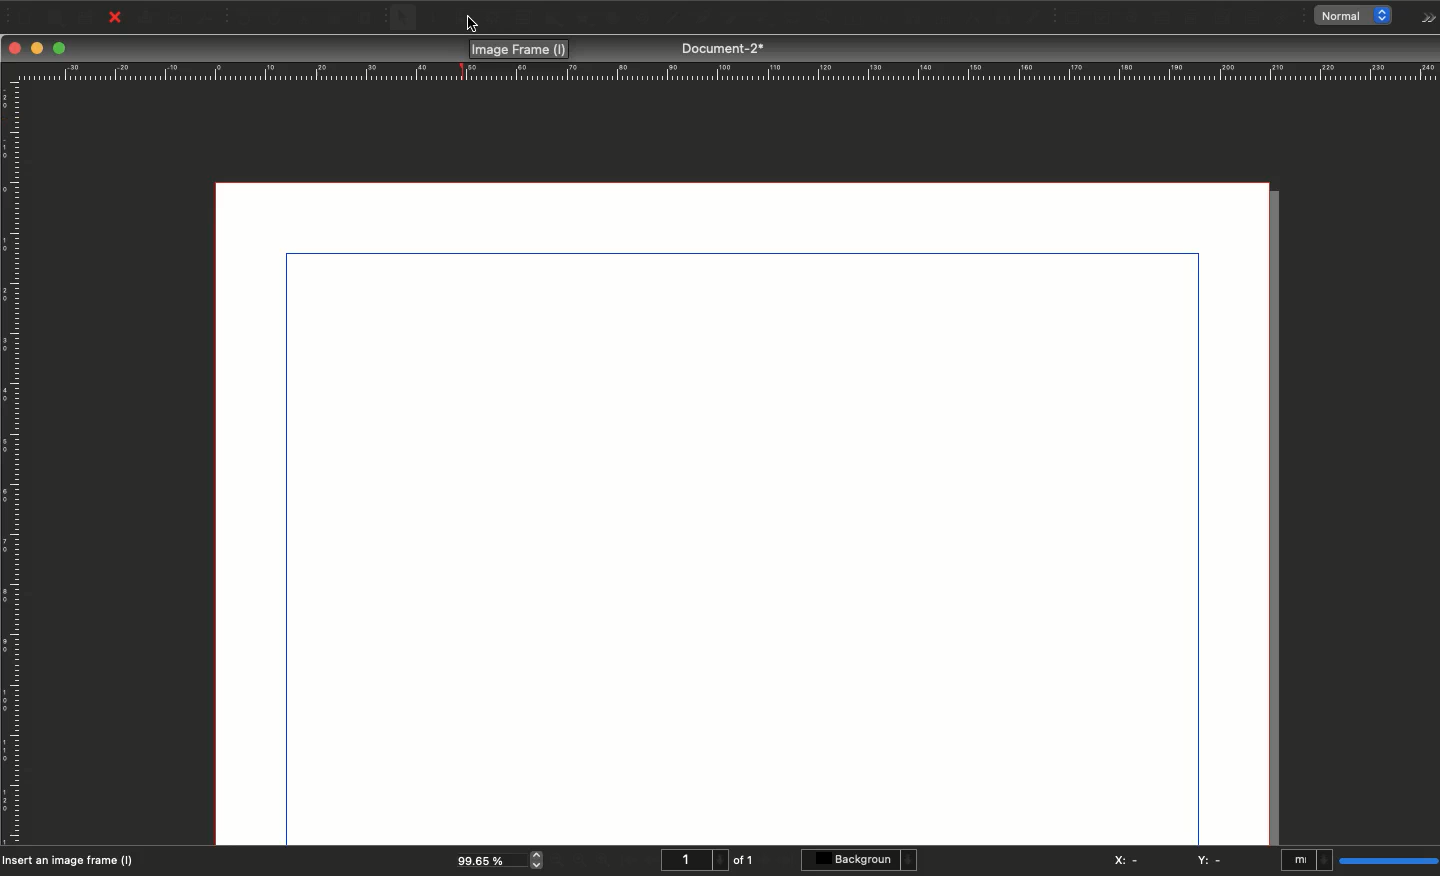  I want to click on Zoom in or out, so click(795, 20).